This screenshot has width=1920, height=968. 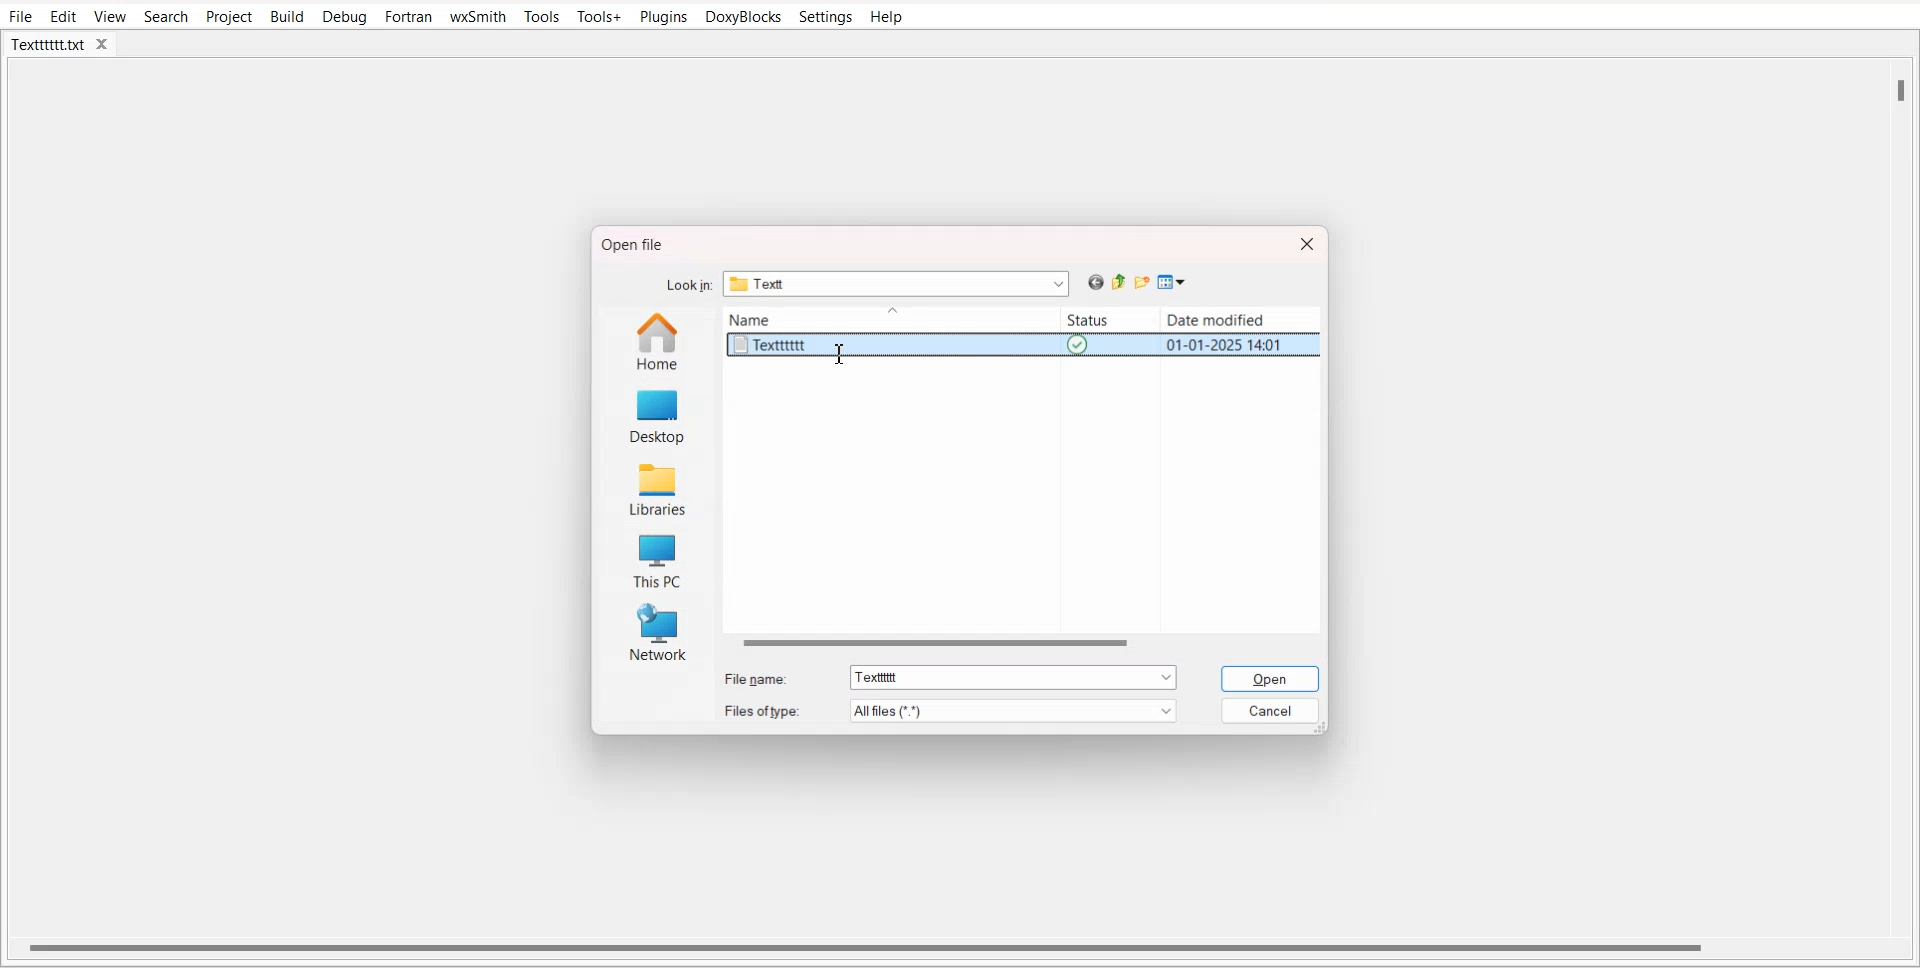 What do you see at coordinates (1218, 317) in the screenshot?
I see `Date modified` at bounding box center [1218, 317].